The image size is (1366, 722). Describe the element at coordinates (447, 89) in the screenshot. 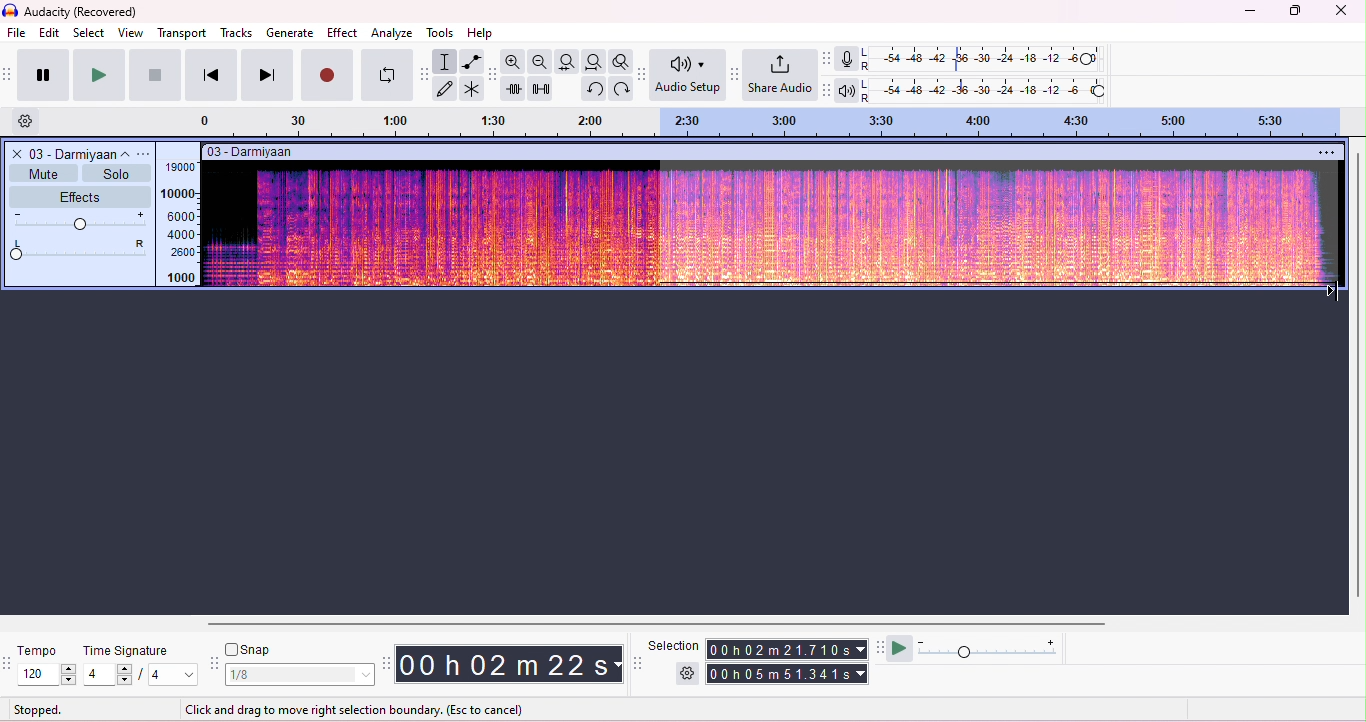

I see `draw` at that location.